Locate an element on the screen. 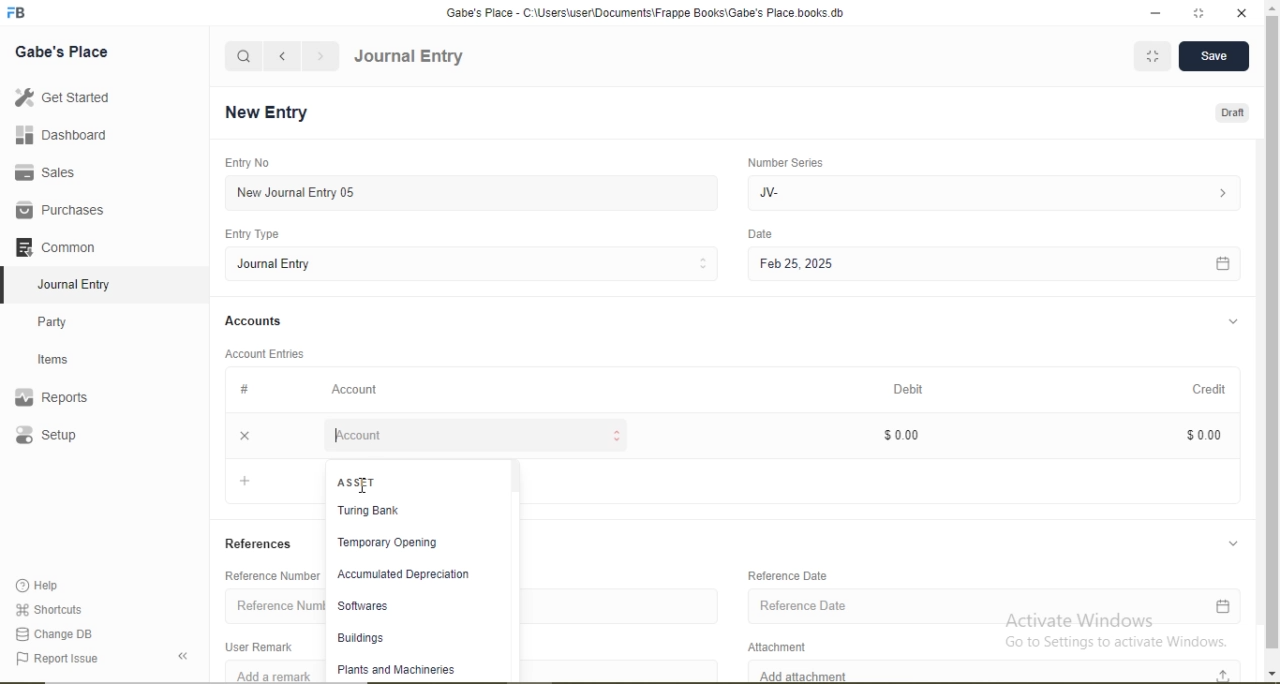 Image resolution: width=1280 pixels, height=684 pixels. Setup is located at coordinates (75, 437).